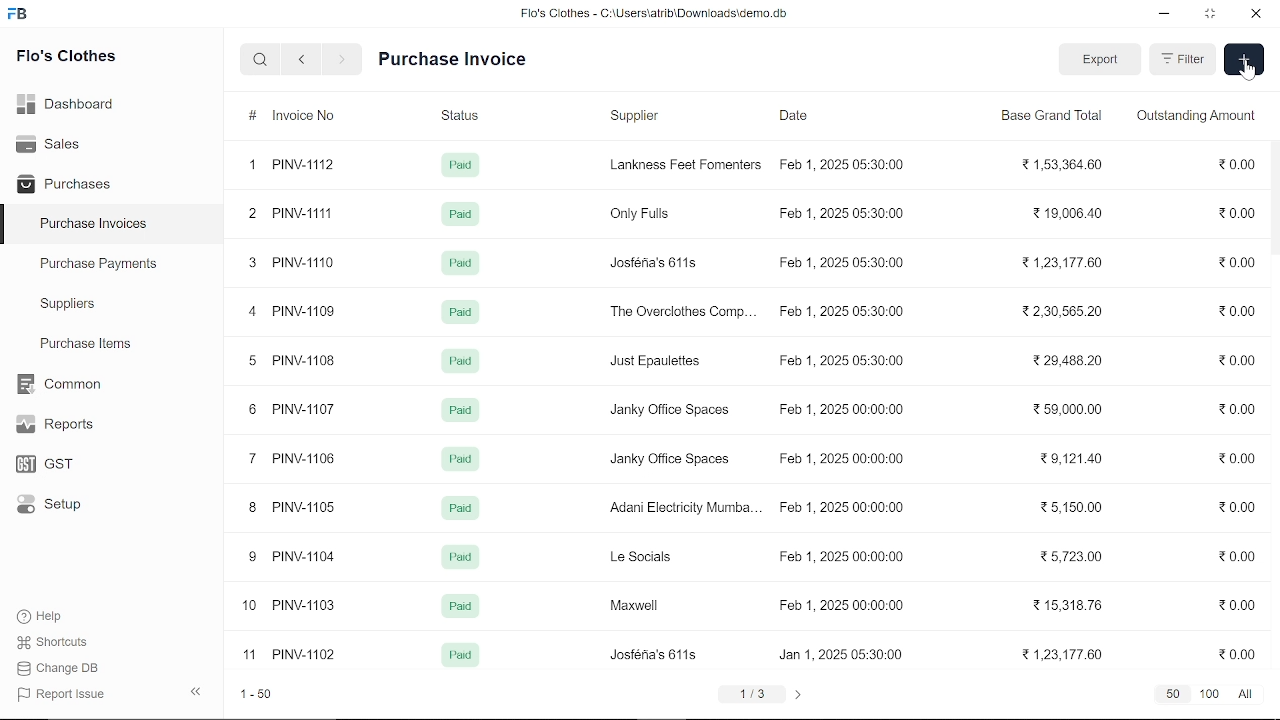 The width and height of the screenshot is (1280, 720). What do you see at coordinates (83, 345) in the screenshot?
I see `Purchase ltems` at bounding box center [83, 345].